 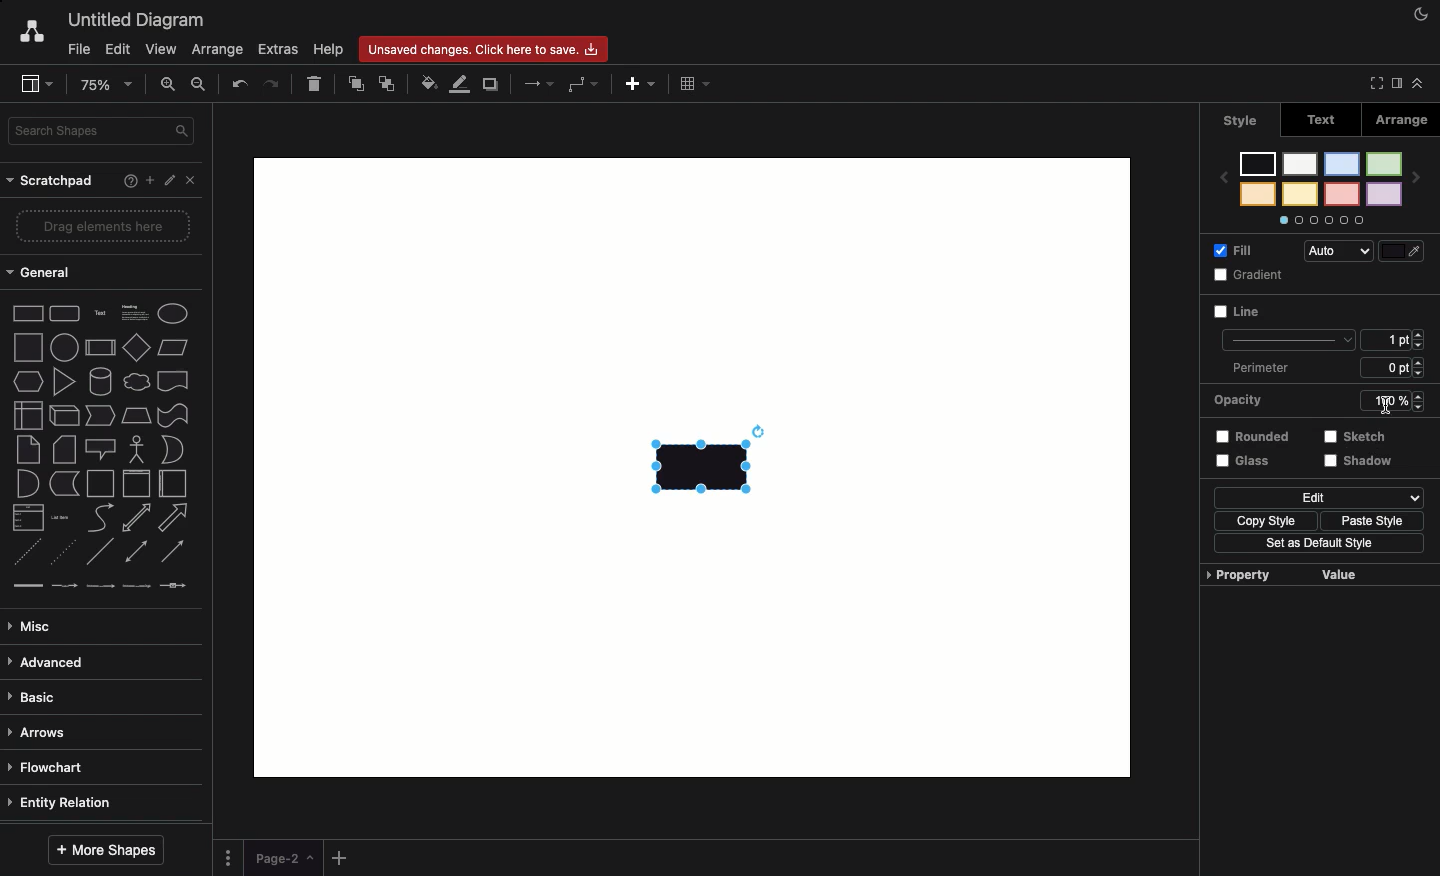 What do you see at coordinates (133, 417) in the screenshot?
I see `trapezoid` at bounding box center [133, 417].